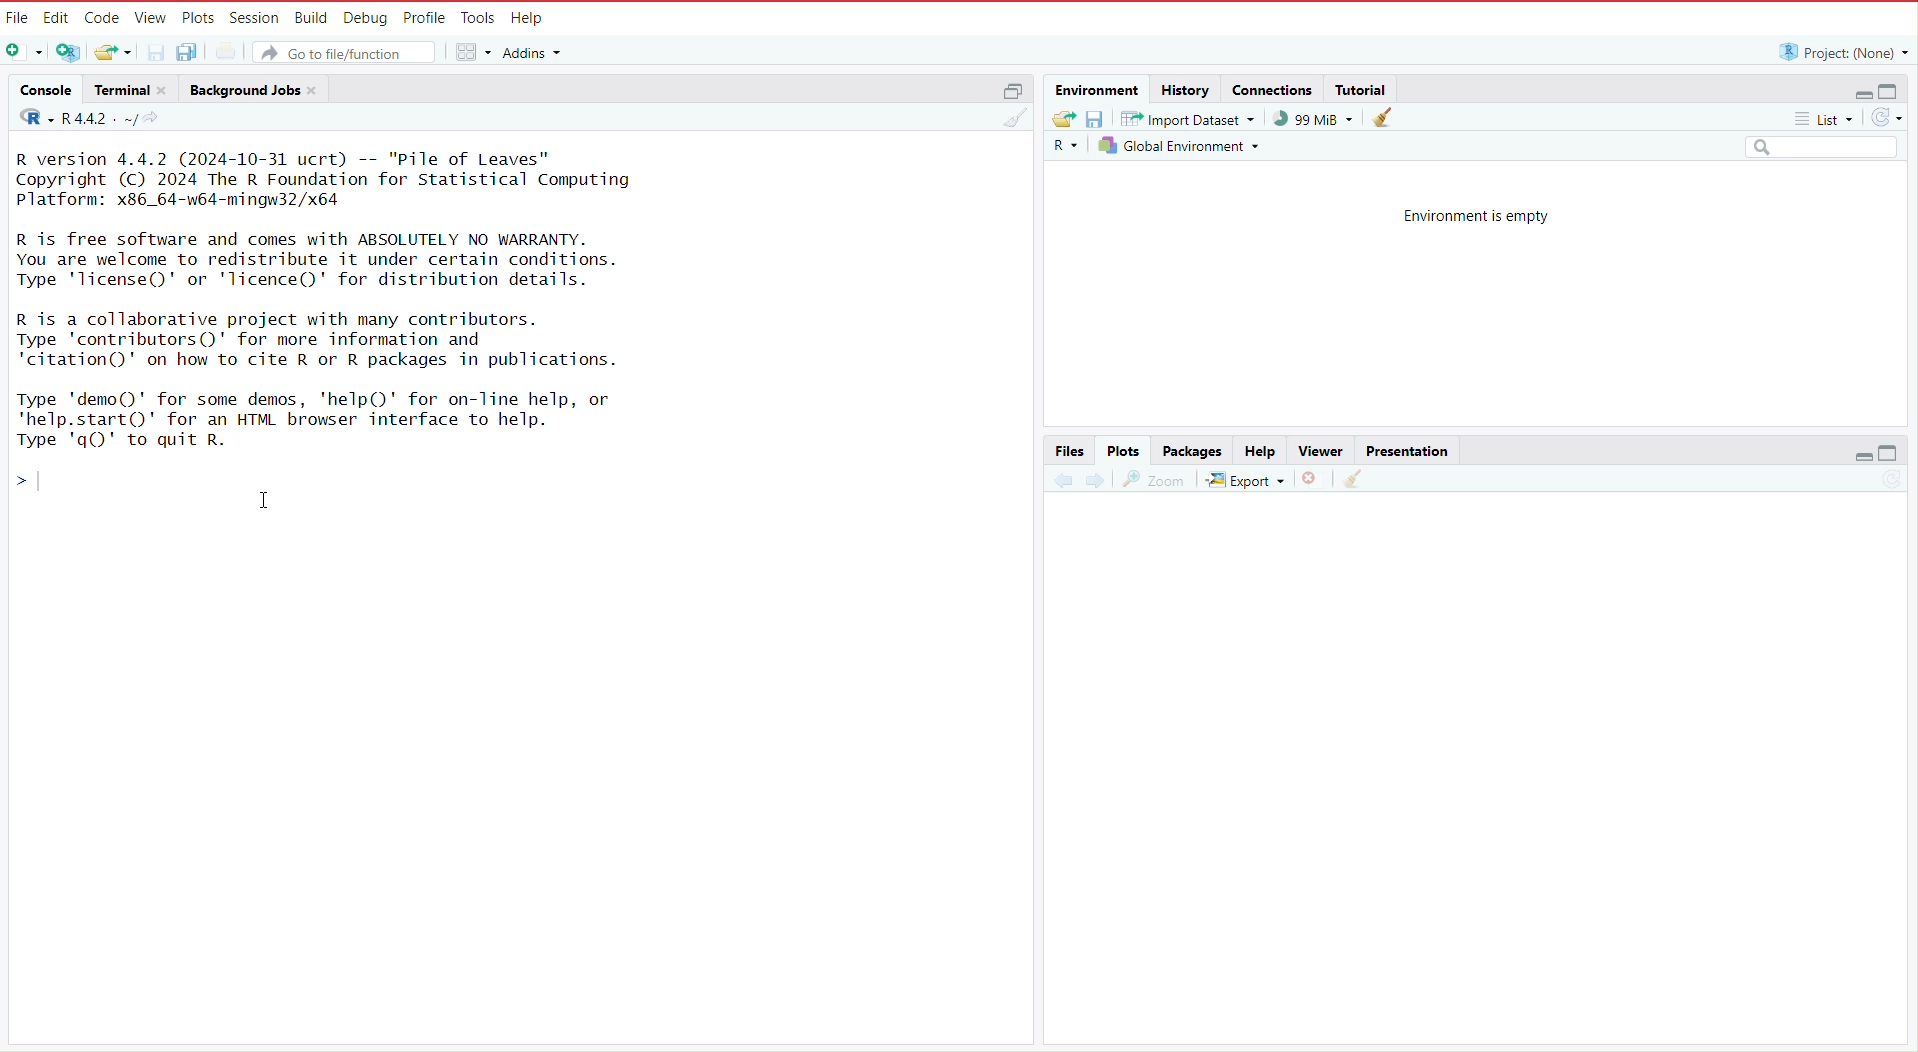 This screenshot has height=1052, width=1918. Describe the element at coordinates (331, 339) in the screenshot. I see `R is a collaborative project with many contributors.
Type 'contributors()' for more information and
'citation()' on how to cite R or R packages in publications.` at that location.